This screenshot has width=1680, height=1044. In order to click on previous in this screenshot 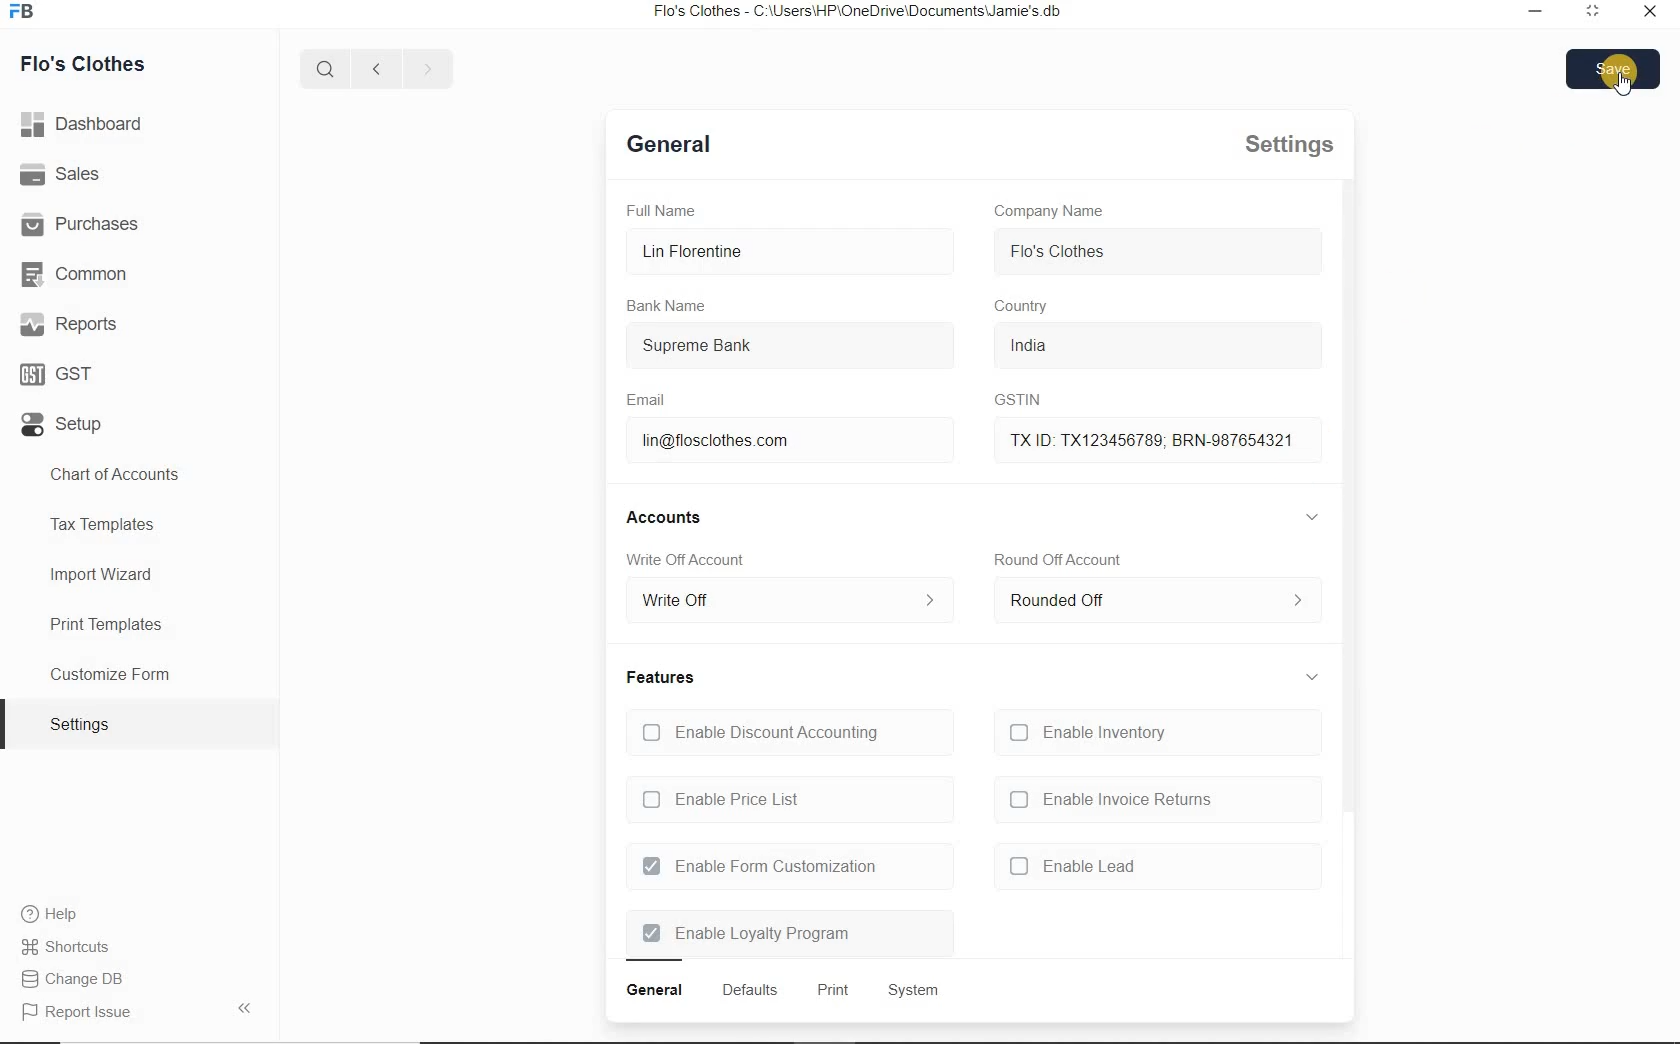, I will do `click(374, 69)`.